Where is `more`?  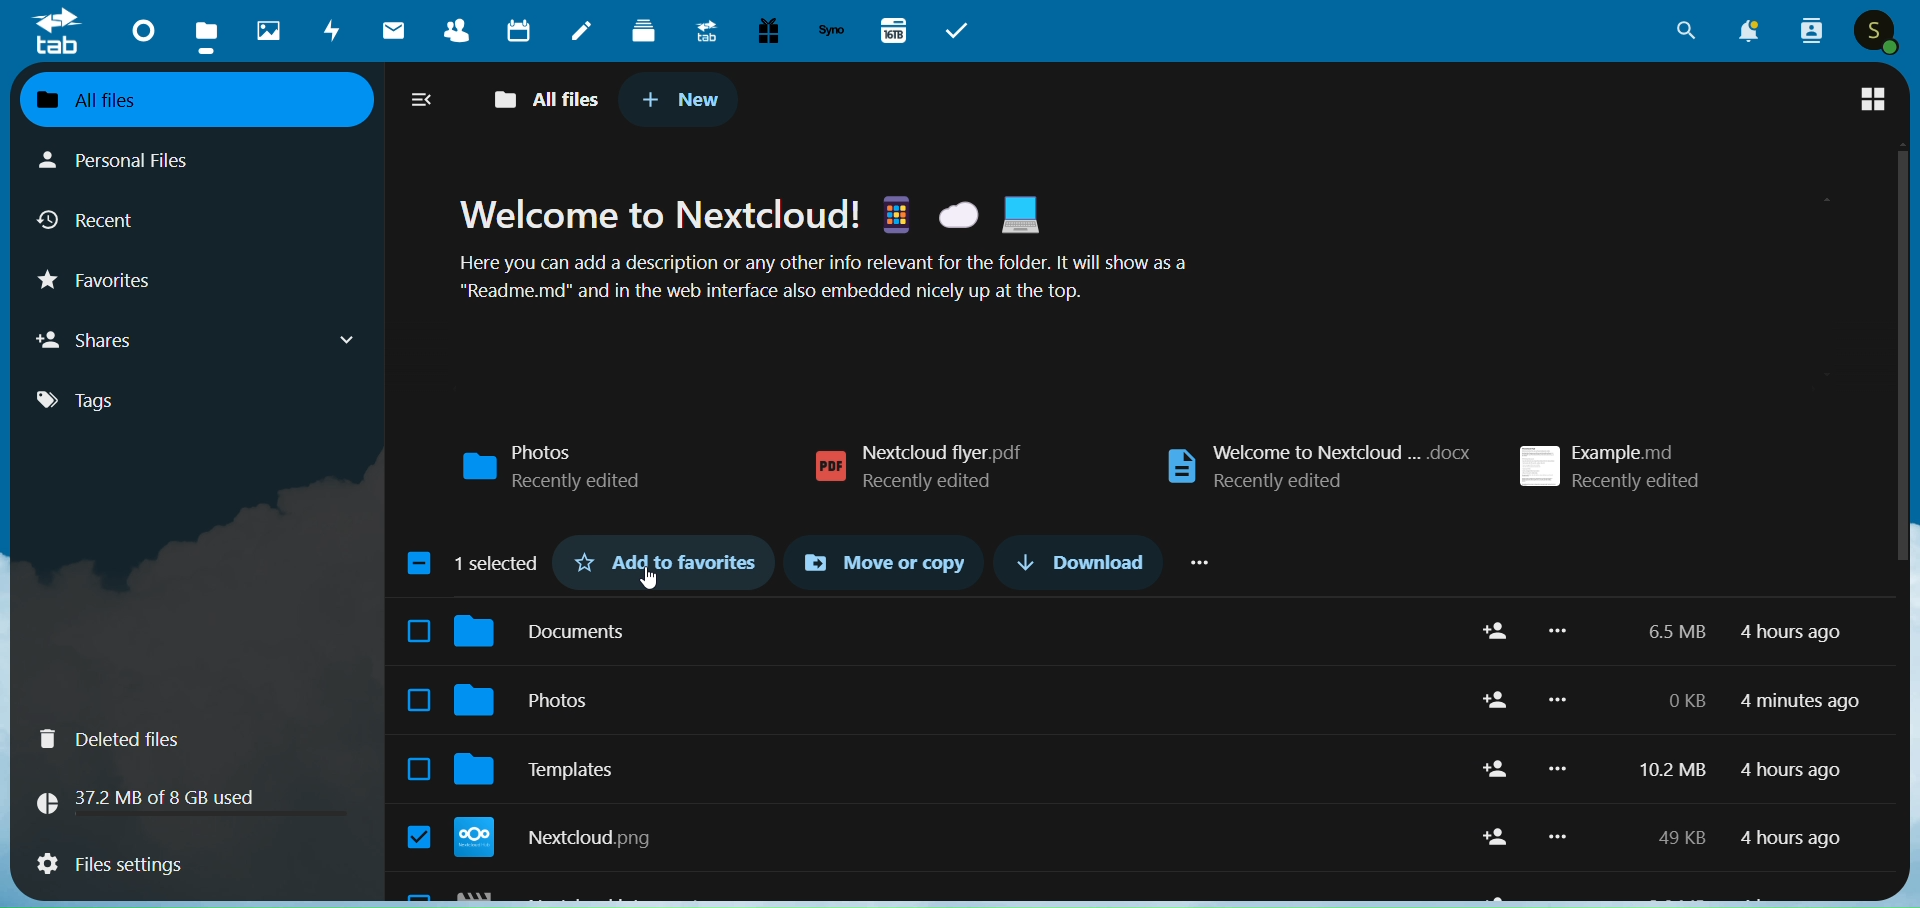 more is located at coordinates (1202, 560).